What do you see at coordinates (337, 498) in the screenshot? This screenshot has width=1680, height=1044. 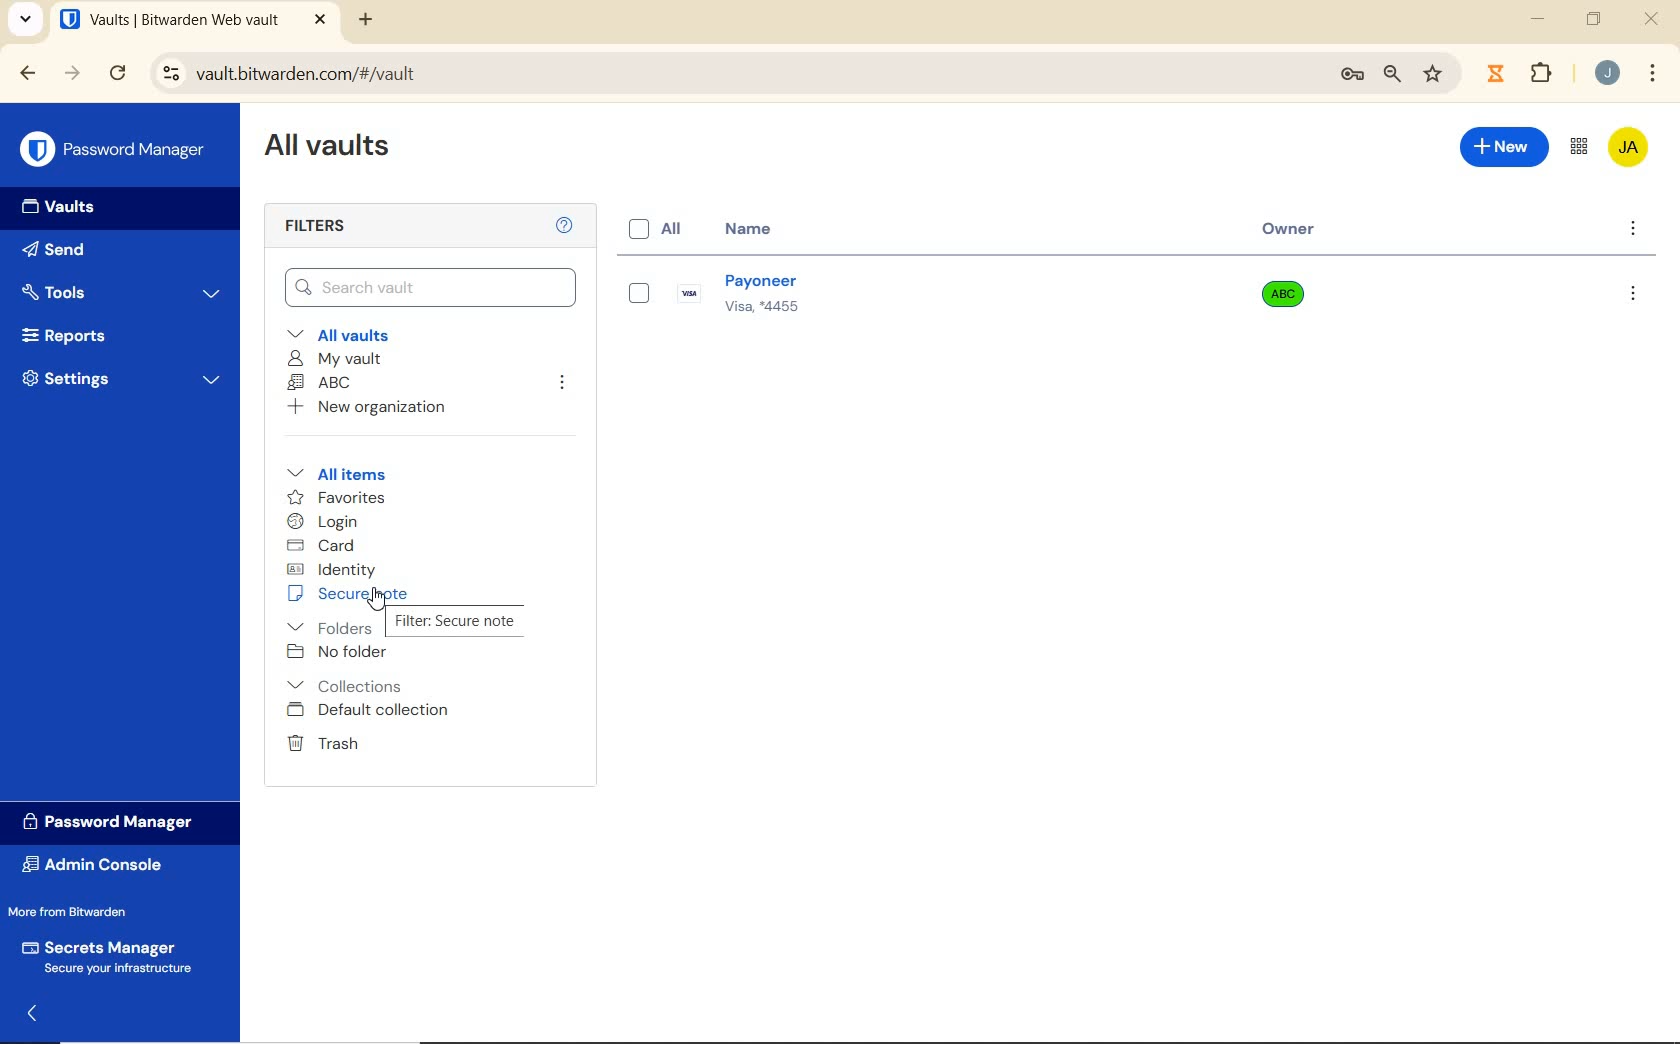 I see `favorites` at bounding box center [337, 498].